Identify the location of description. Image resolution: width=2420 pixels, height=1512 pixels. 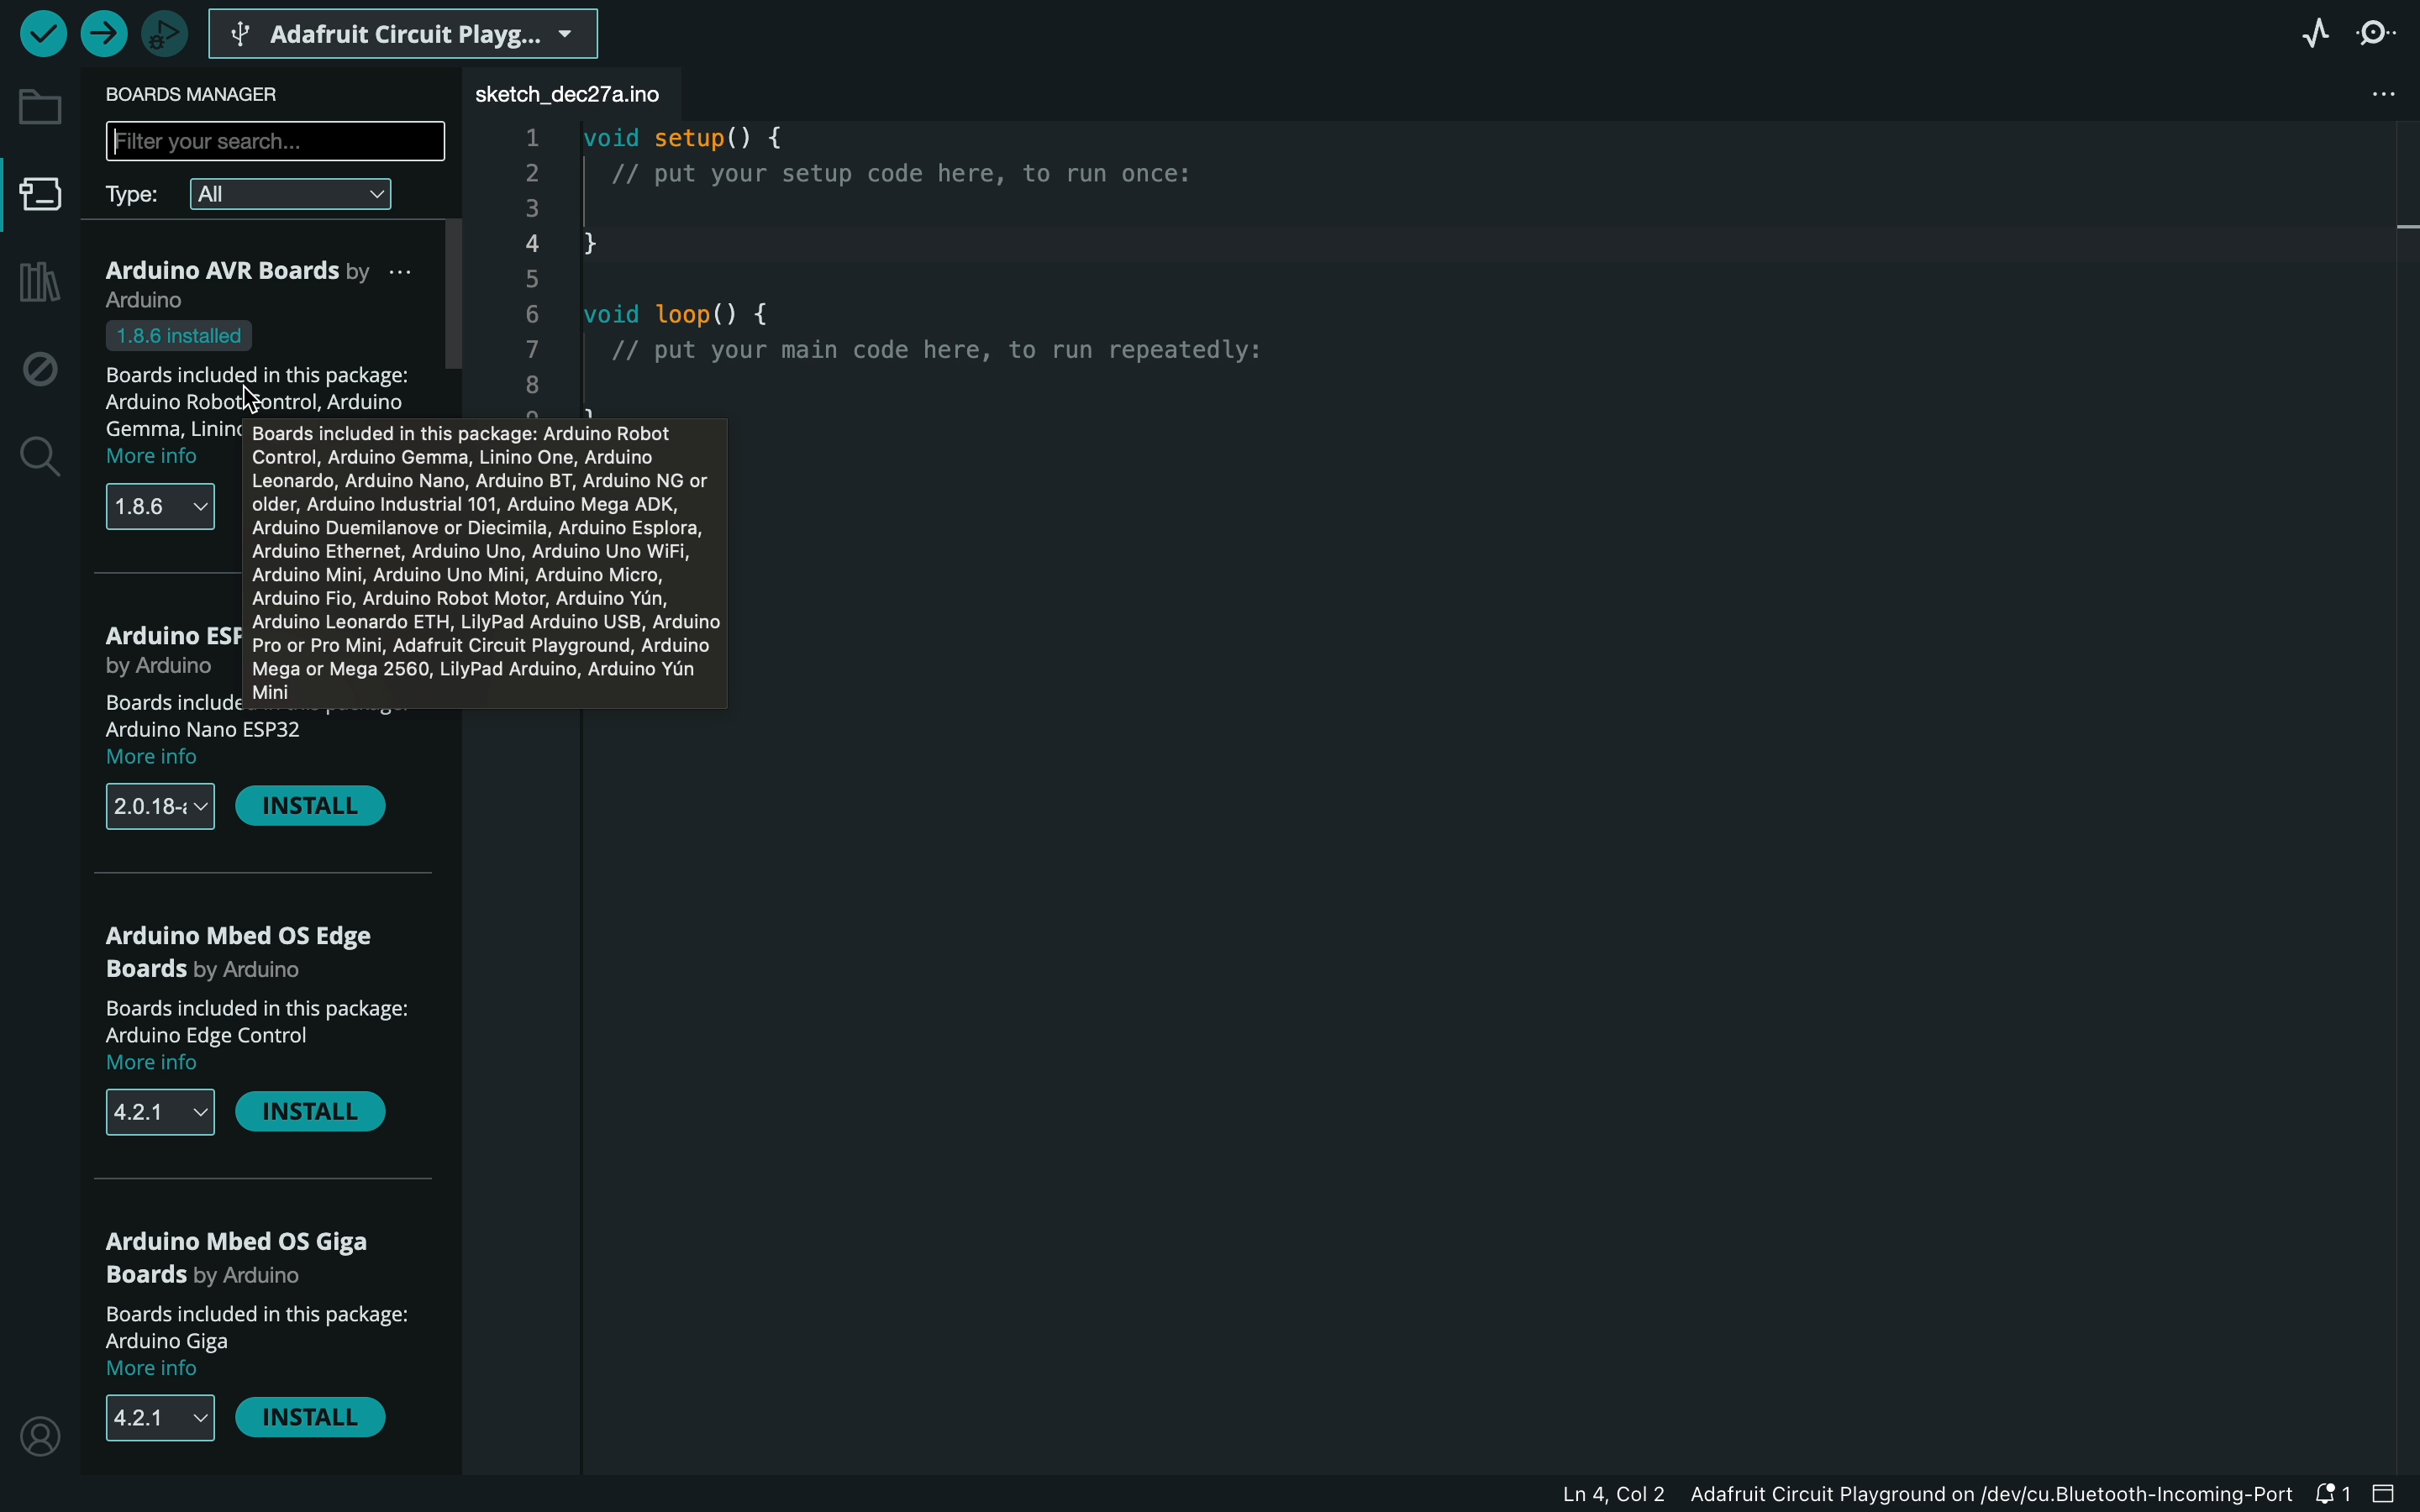
(276, 369).